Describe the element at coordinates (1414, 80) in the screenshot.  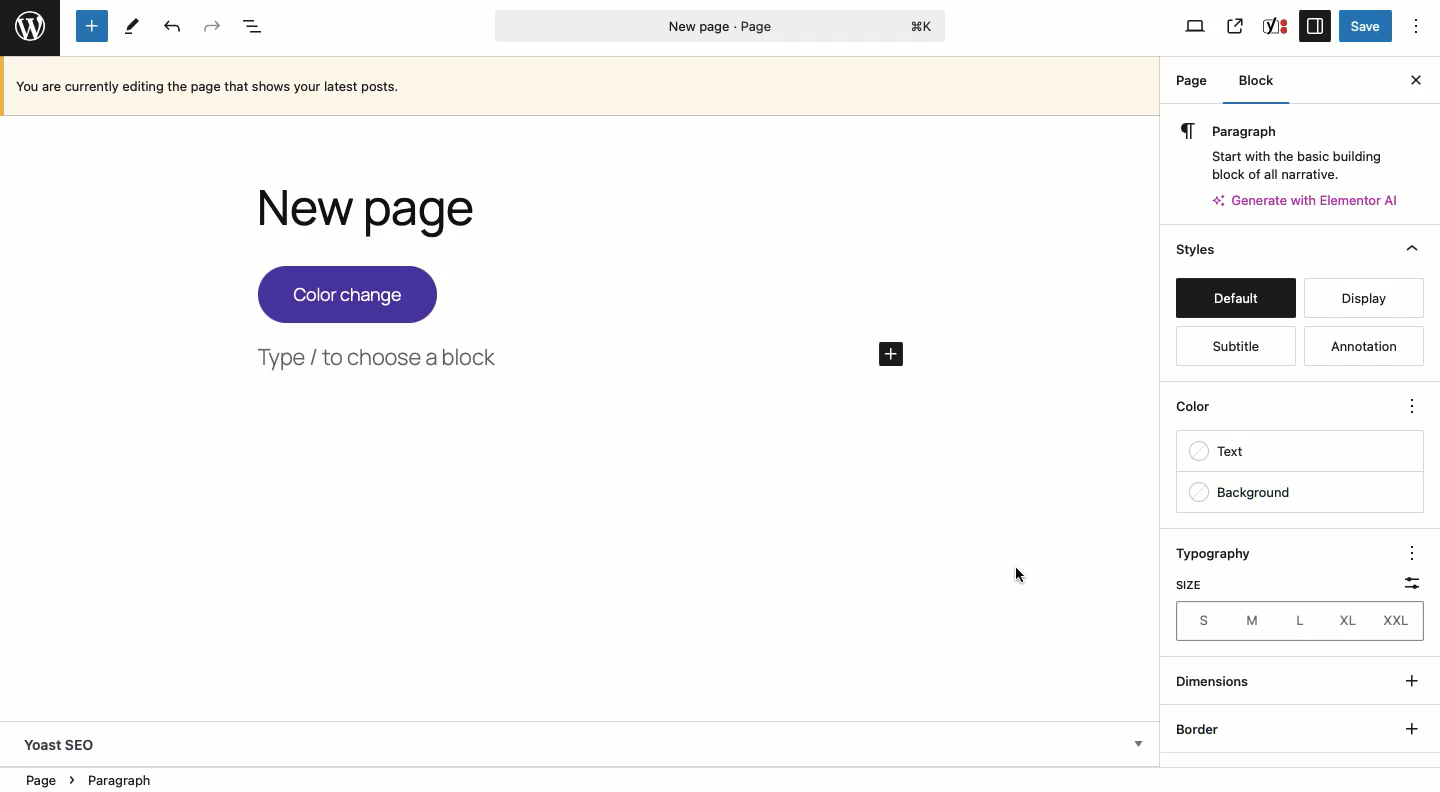
I see `Close` at that location.